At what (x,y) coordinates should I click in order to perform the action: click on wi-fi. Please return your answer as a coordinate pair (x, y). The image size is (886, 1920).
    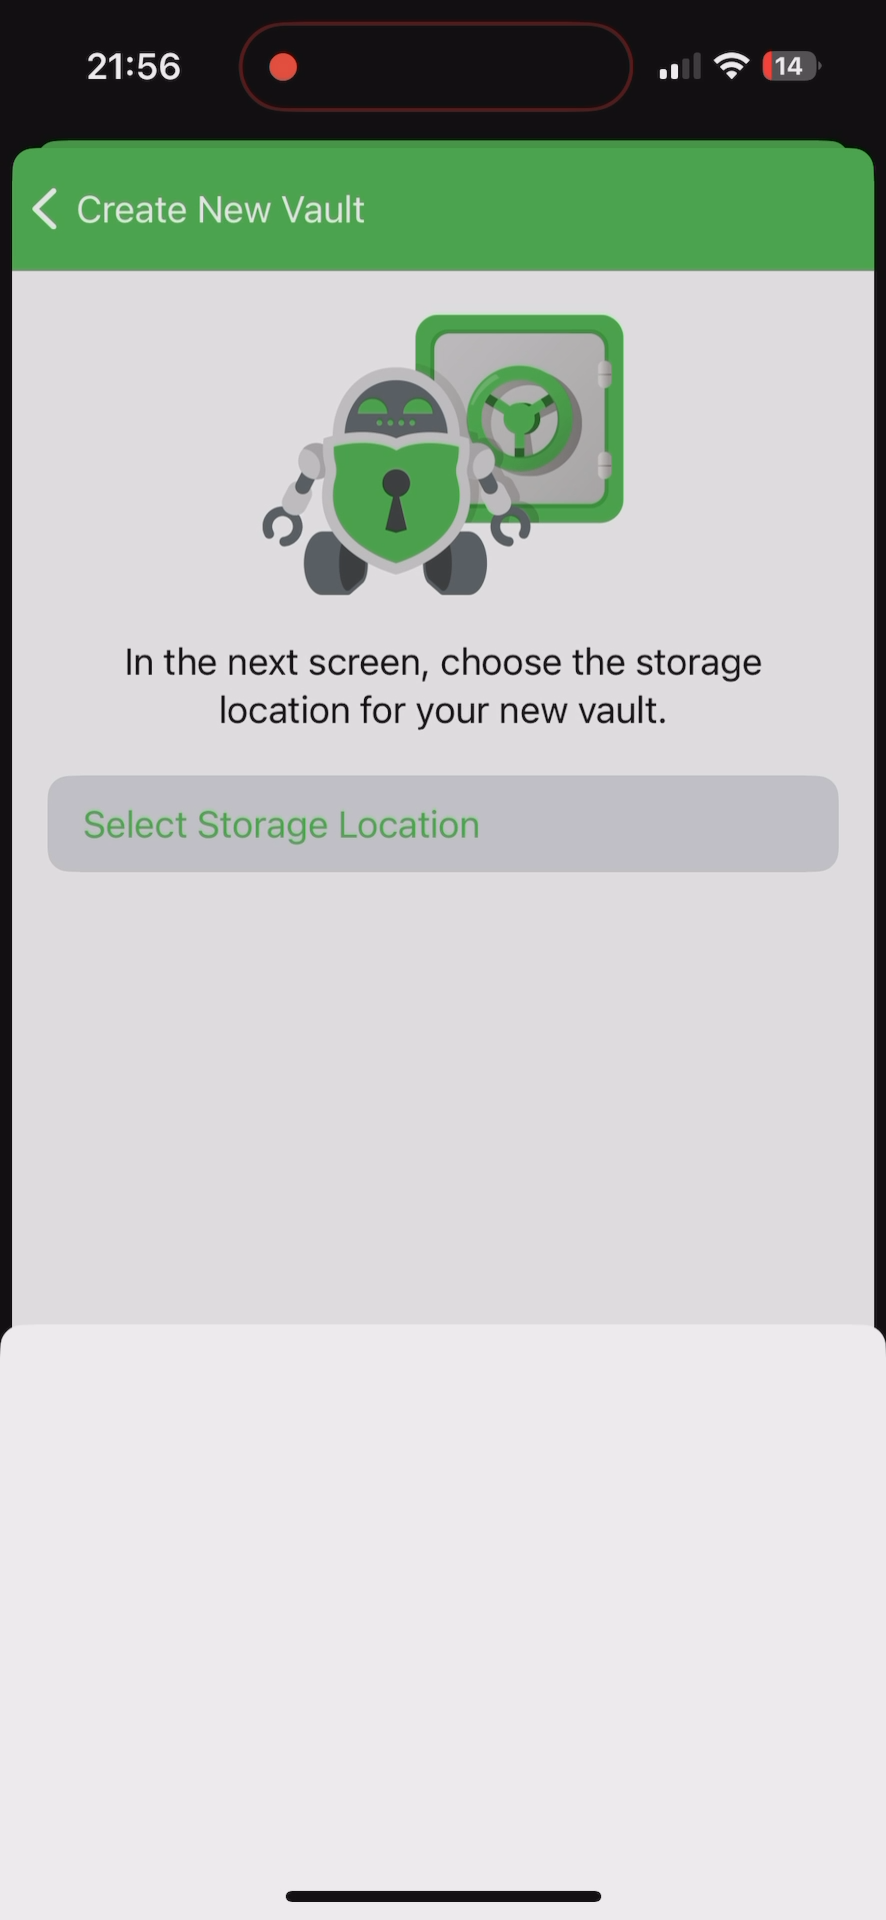
    Looking at the image, I should click on (733, 74).